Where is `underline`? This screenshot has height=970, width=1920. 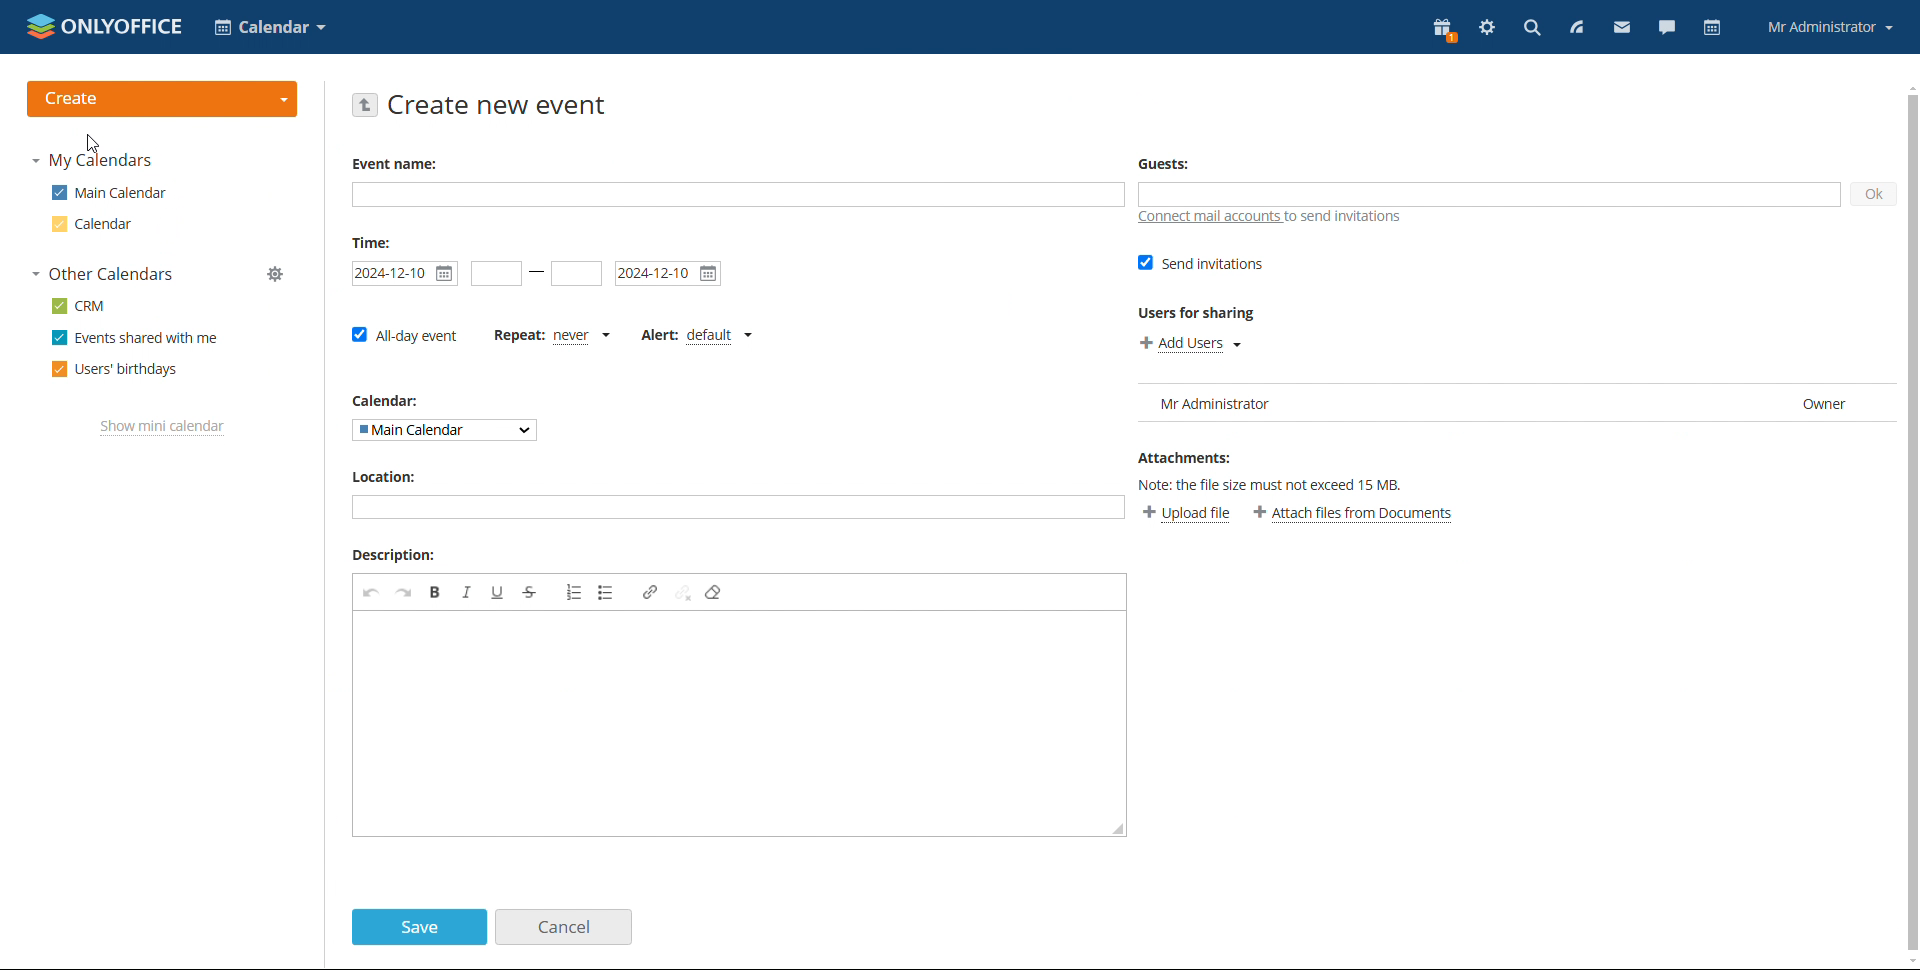 underline is located at coordinates (497, 592).